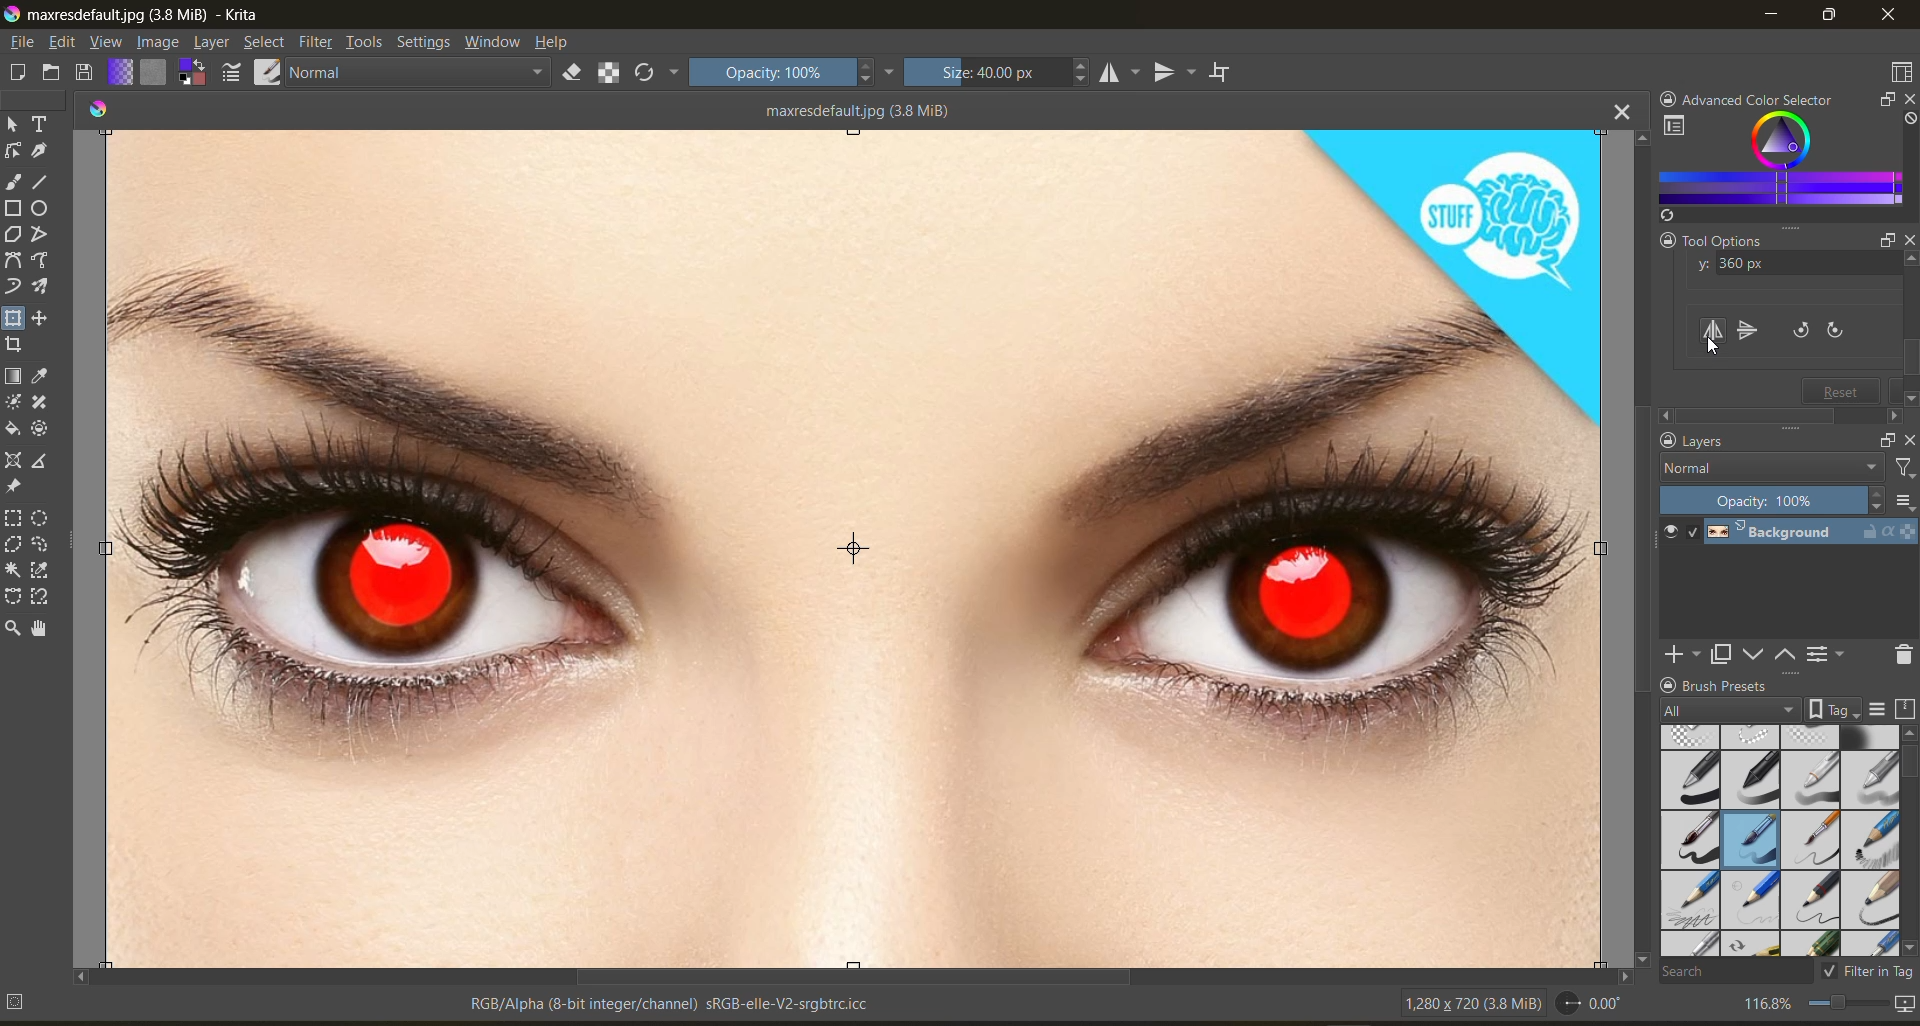 The image size is (1920, 1026). I want to click on flip canvas horizontally, so click(1714, 333).